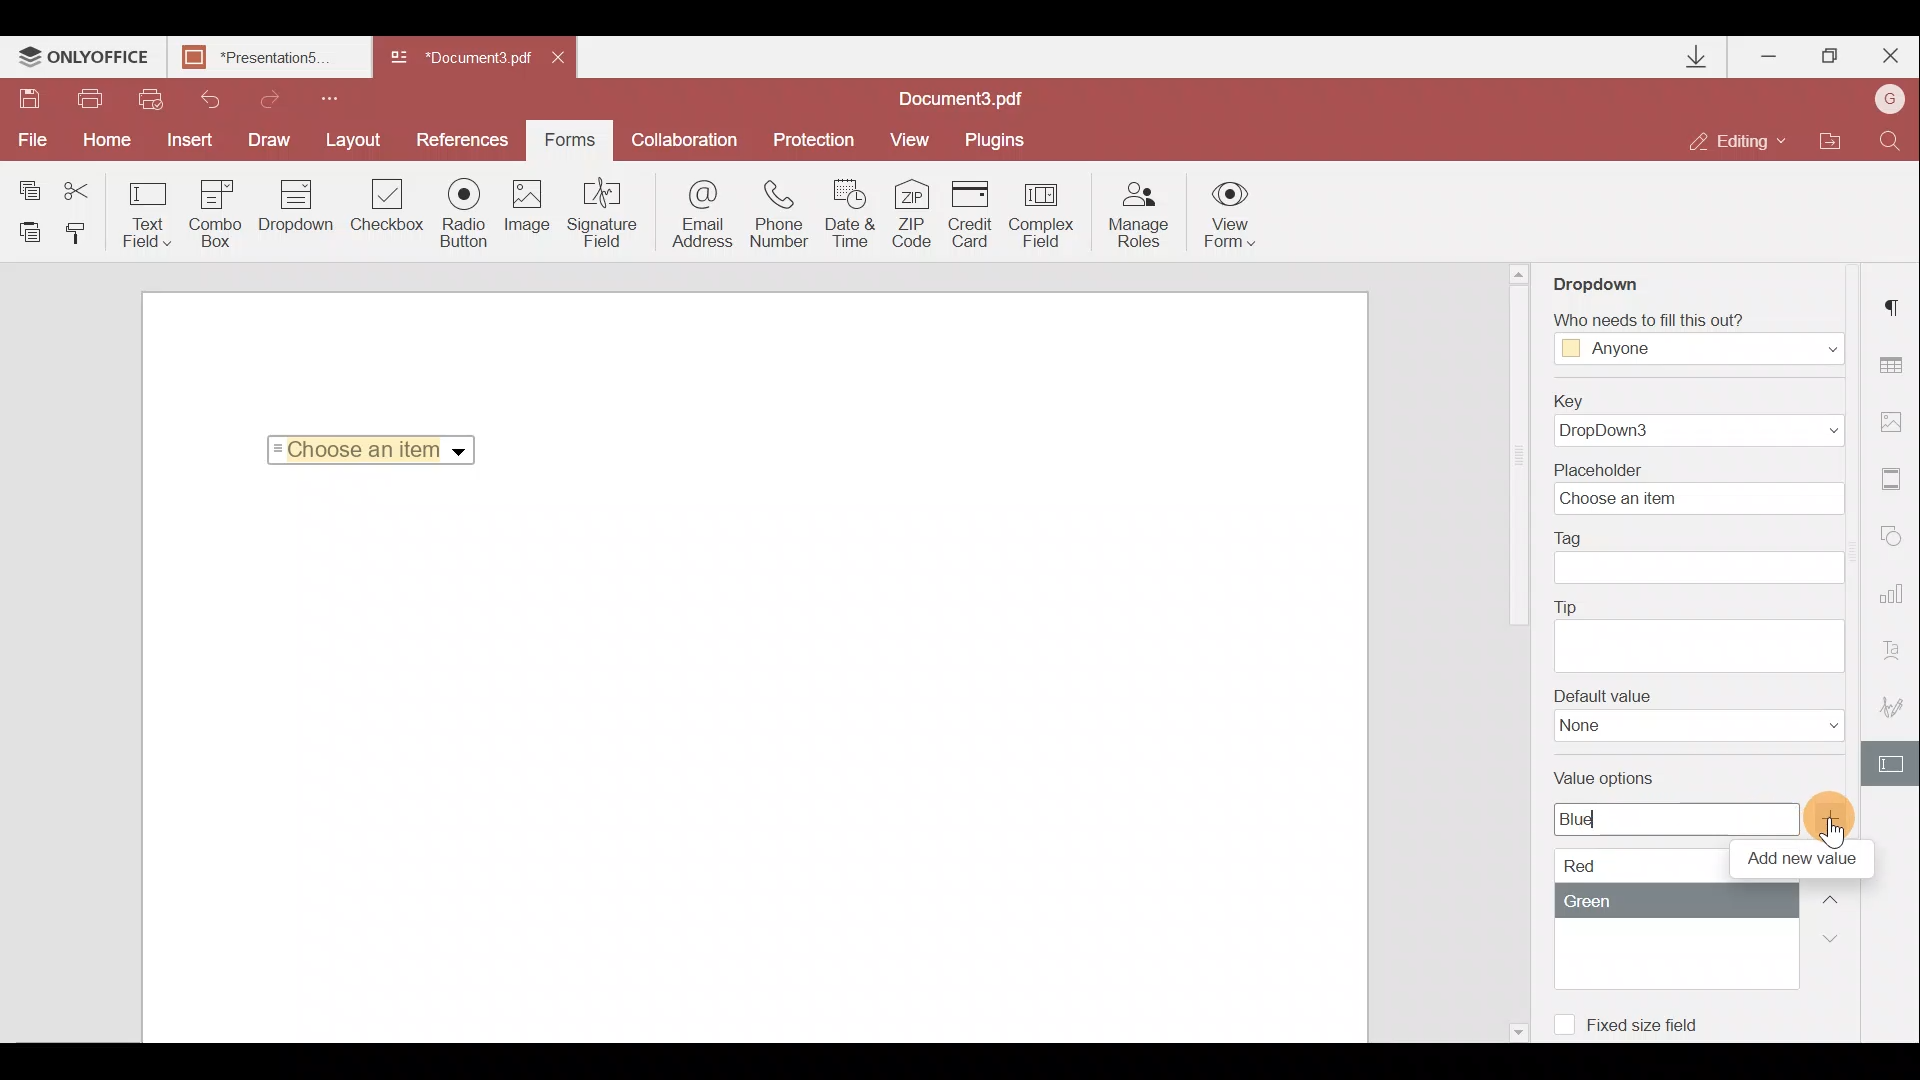 The width and height of the screenshot is (1920, 1080). Describe the element at coordinates (85, 60) in the screenshot. I see `ONLYOFFICE` at that location.